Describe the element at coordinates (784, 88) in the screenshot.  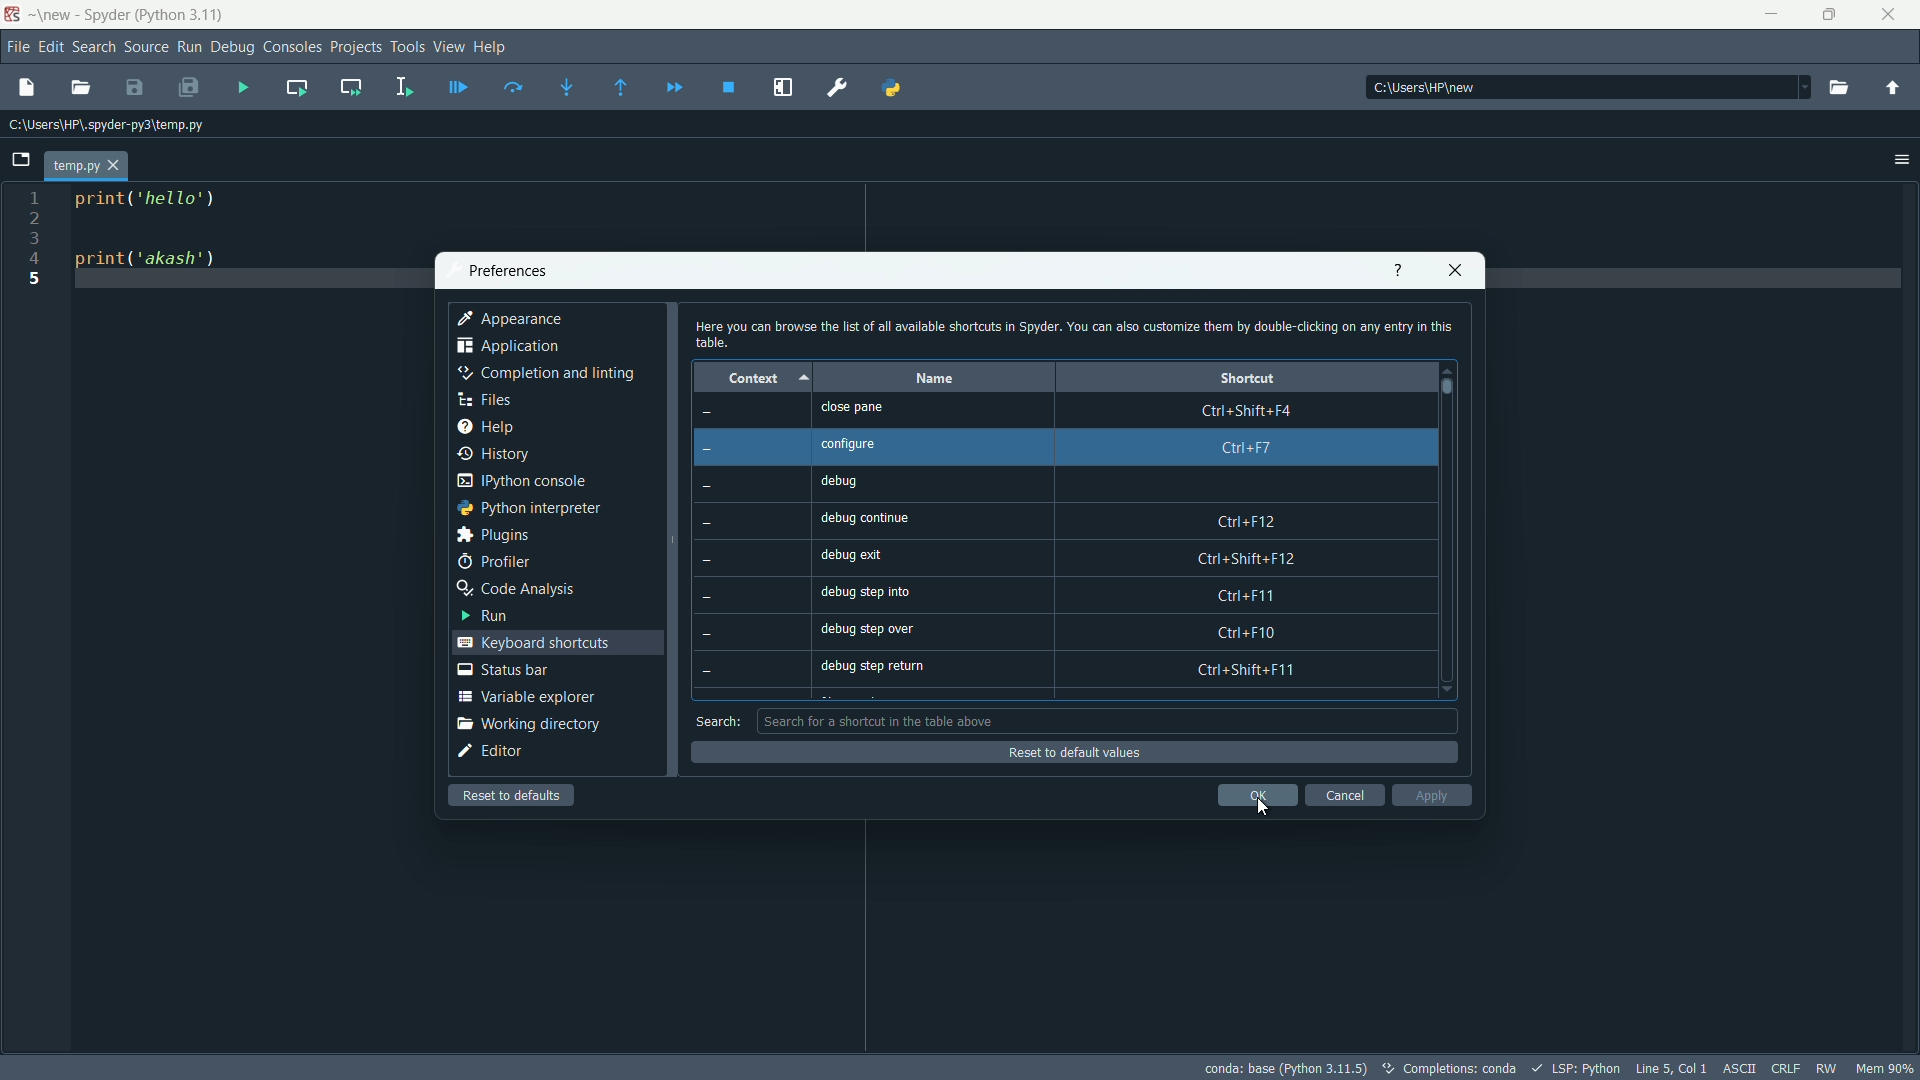
I see `maximize current pane` at that location.